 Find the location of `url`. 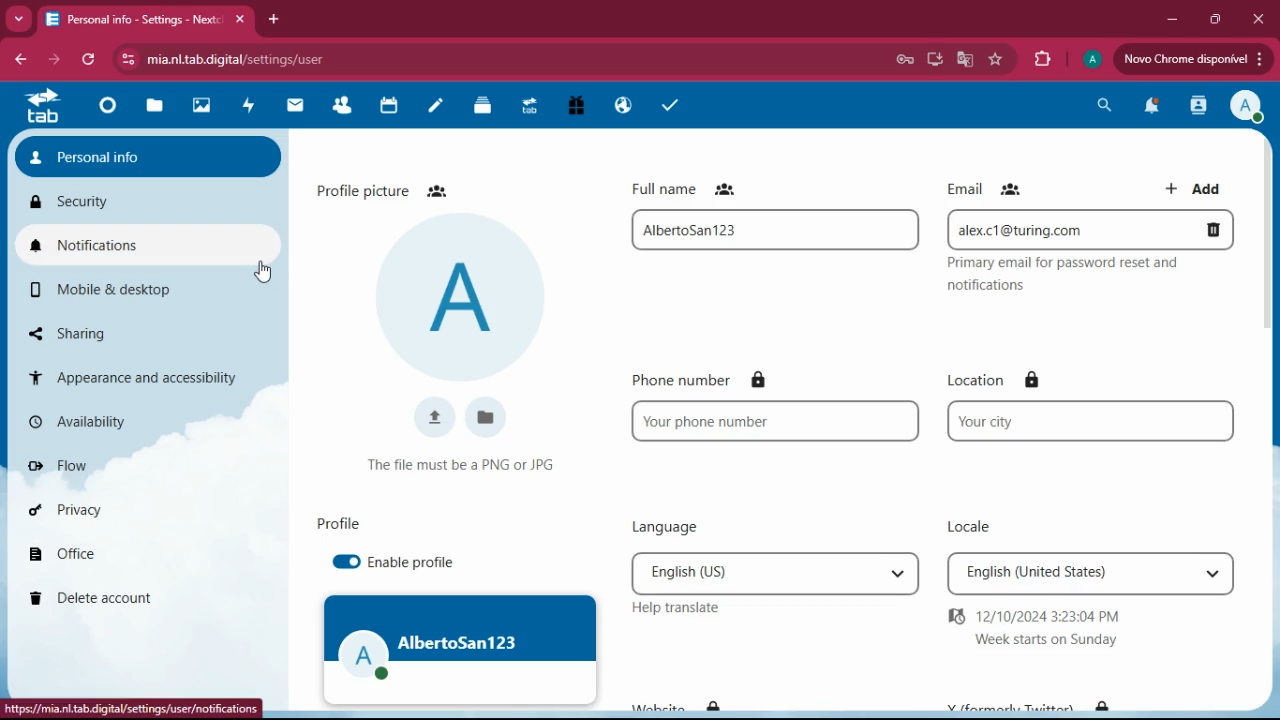

url is located at coordinates (264, 57).